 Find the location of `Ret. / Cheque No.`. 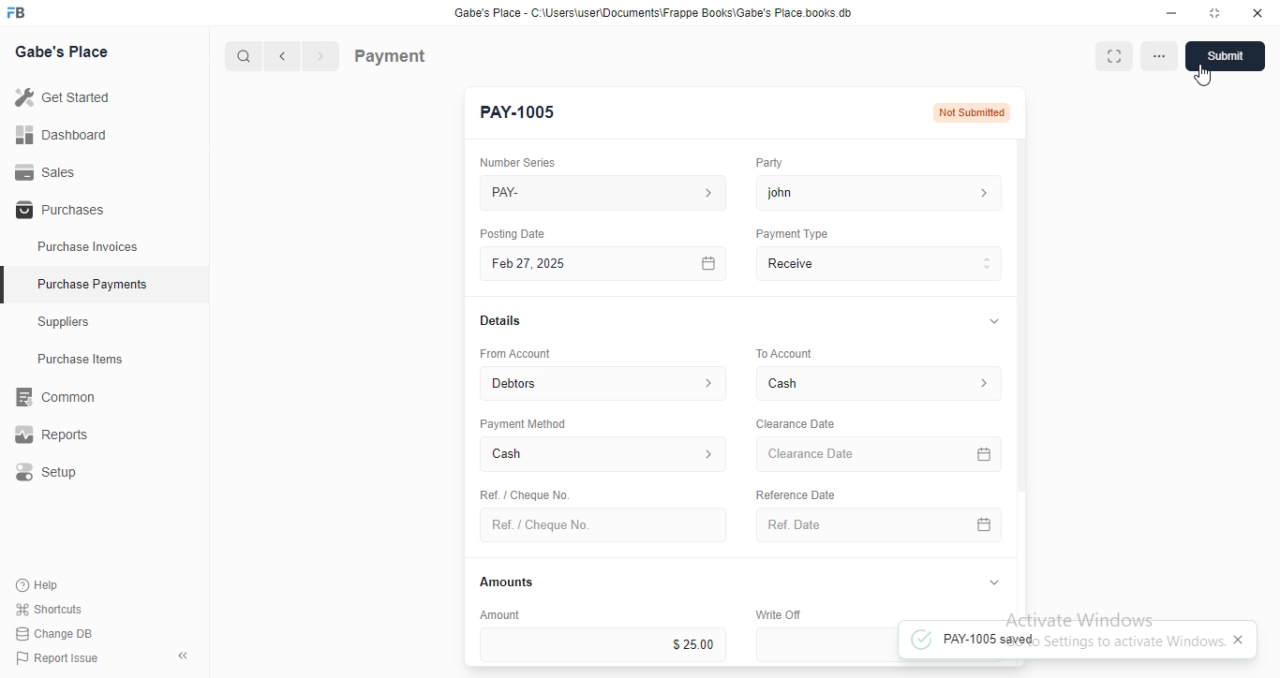

Ret. / Cheque No. is located at coordinates (522, 493).